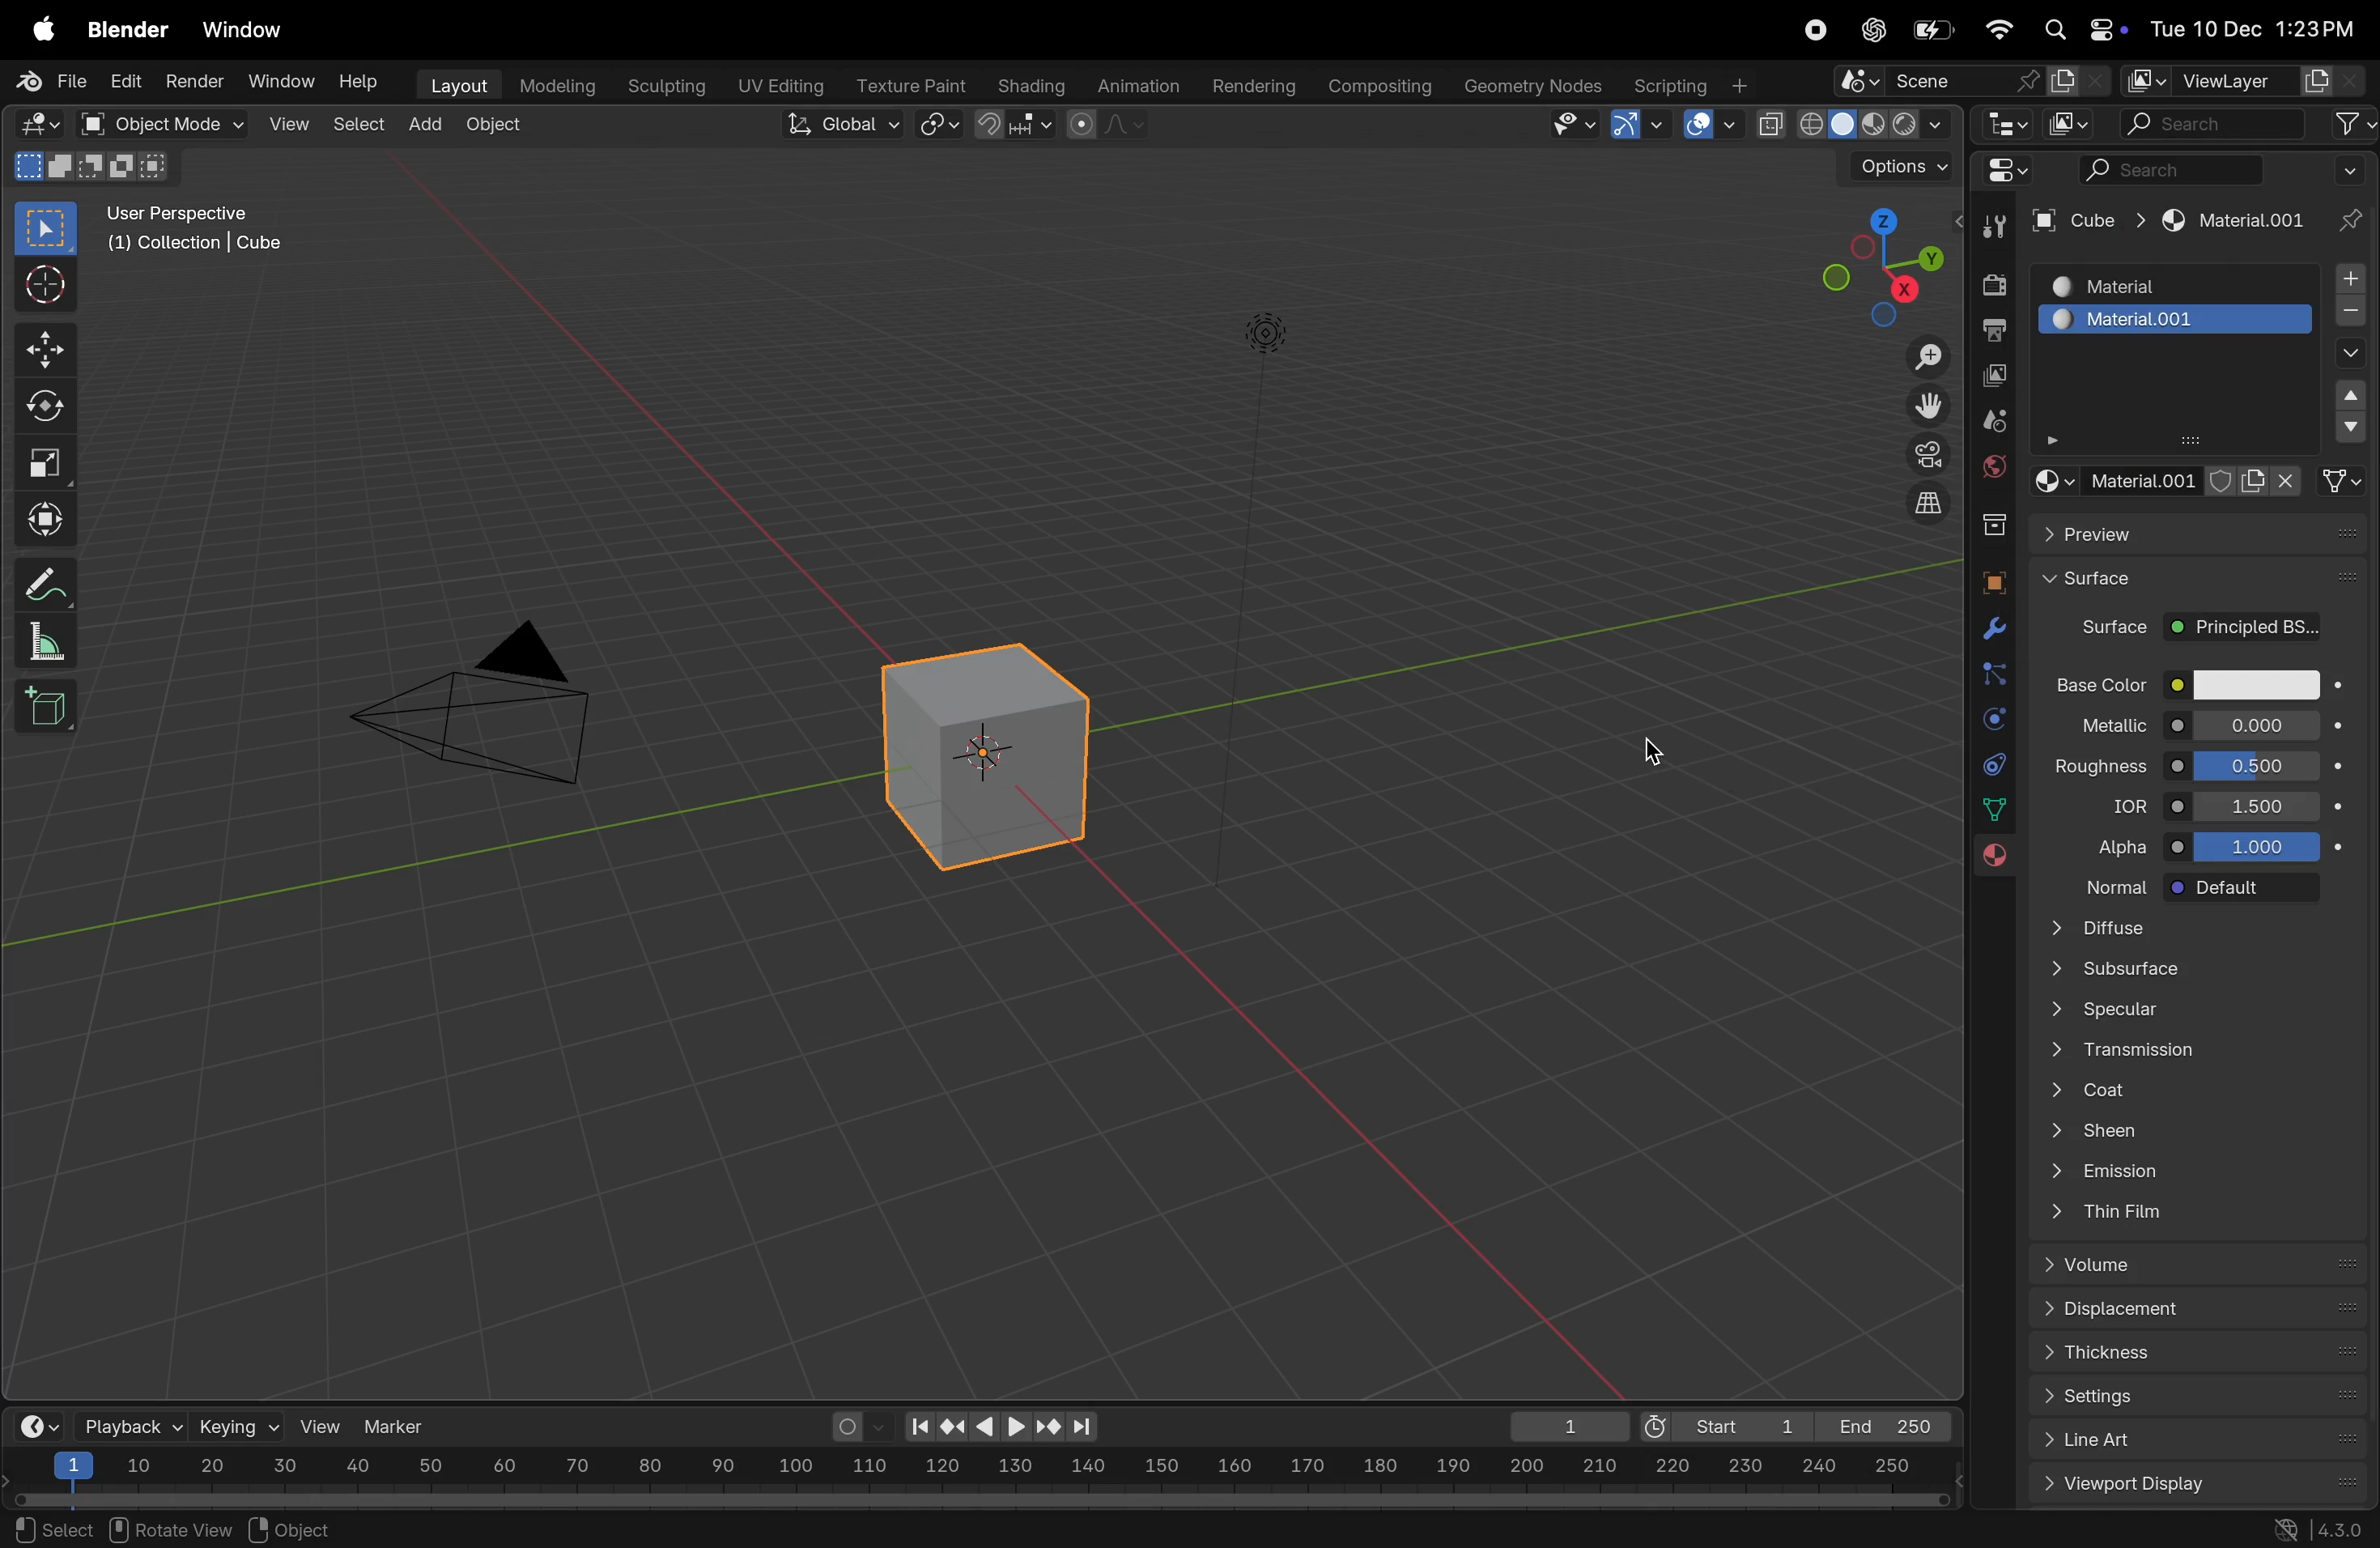 The width and height of the screenshot is (2380, 1548). Describe the element at coordinates (1561, 1426) in the screenshot. I see `1` at that location.